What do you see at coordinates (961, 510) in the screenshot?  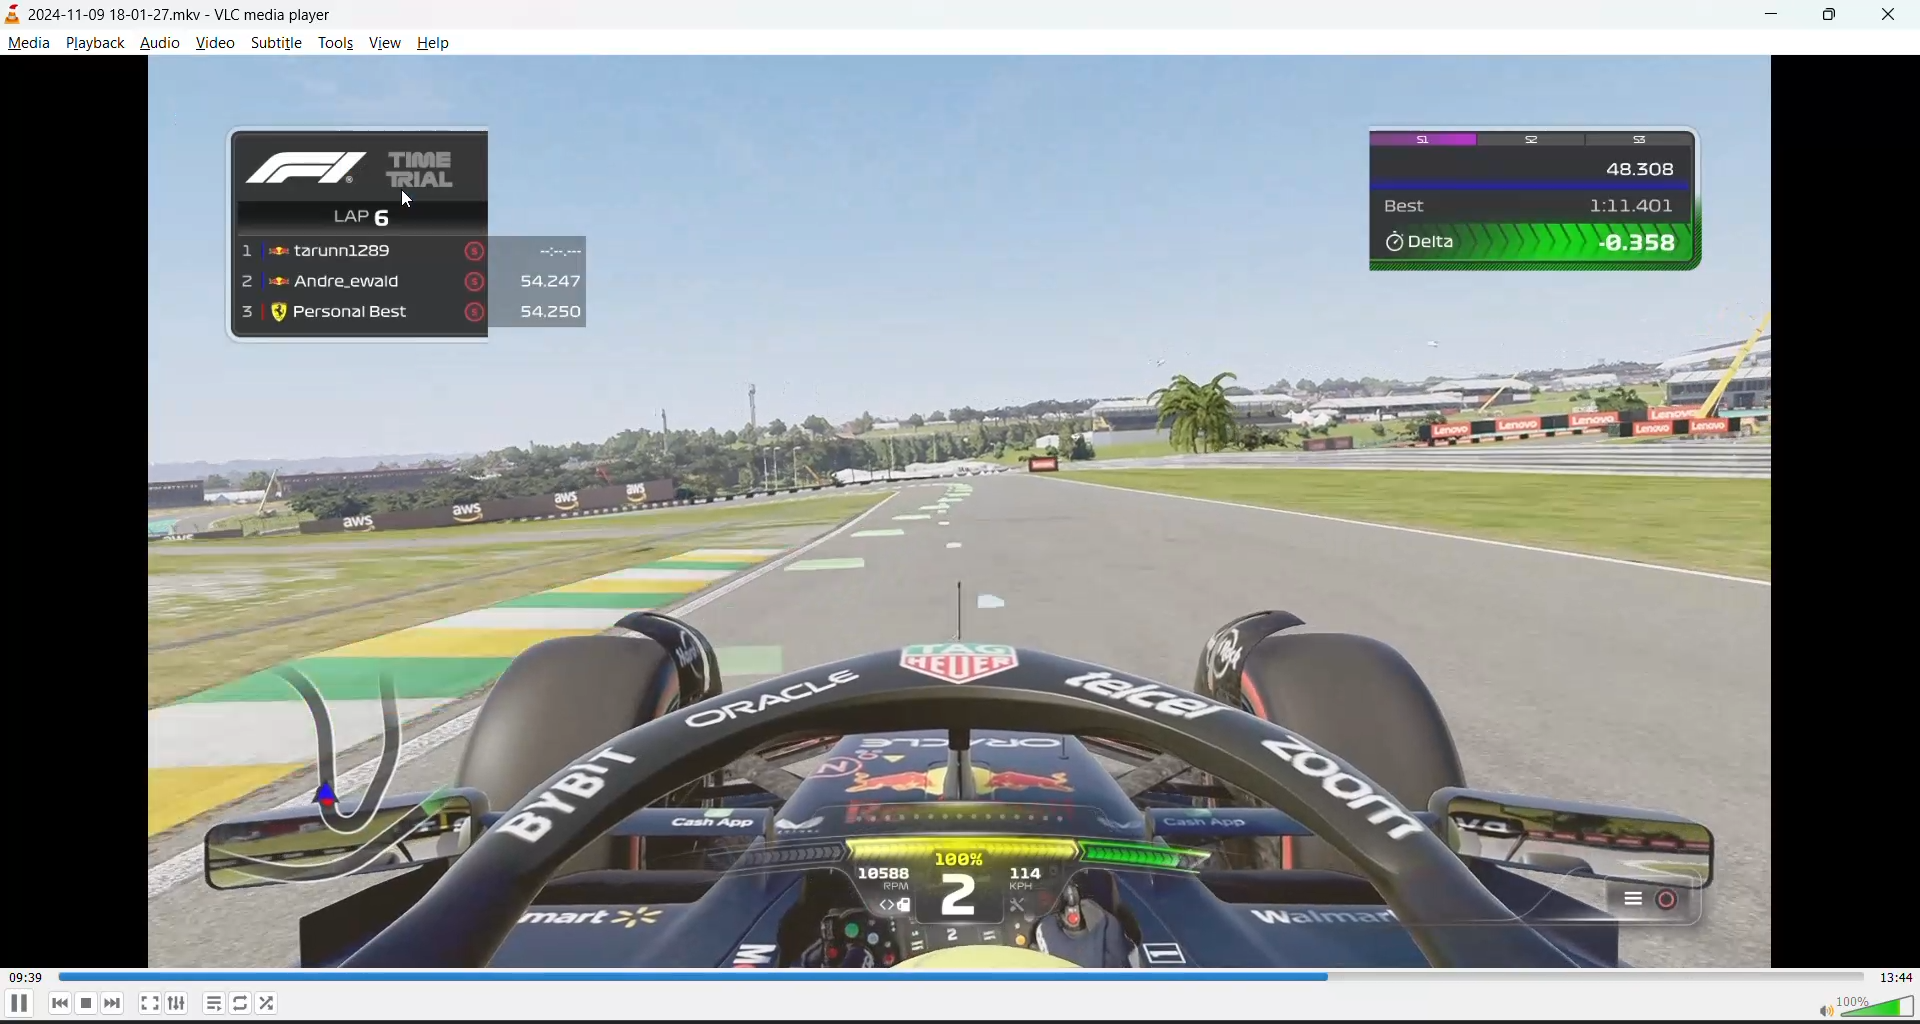 I see `preview` at bounding box center [961, 510].